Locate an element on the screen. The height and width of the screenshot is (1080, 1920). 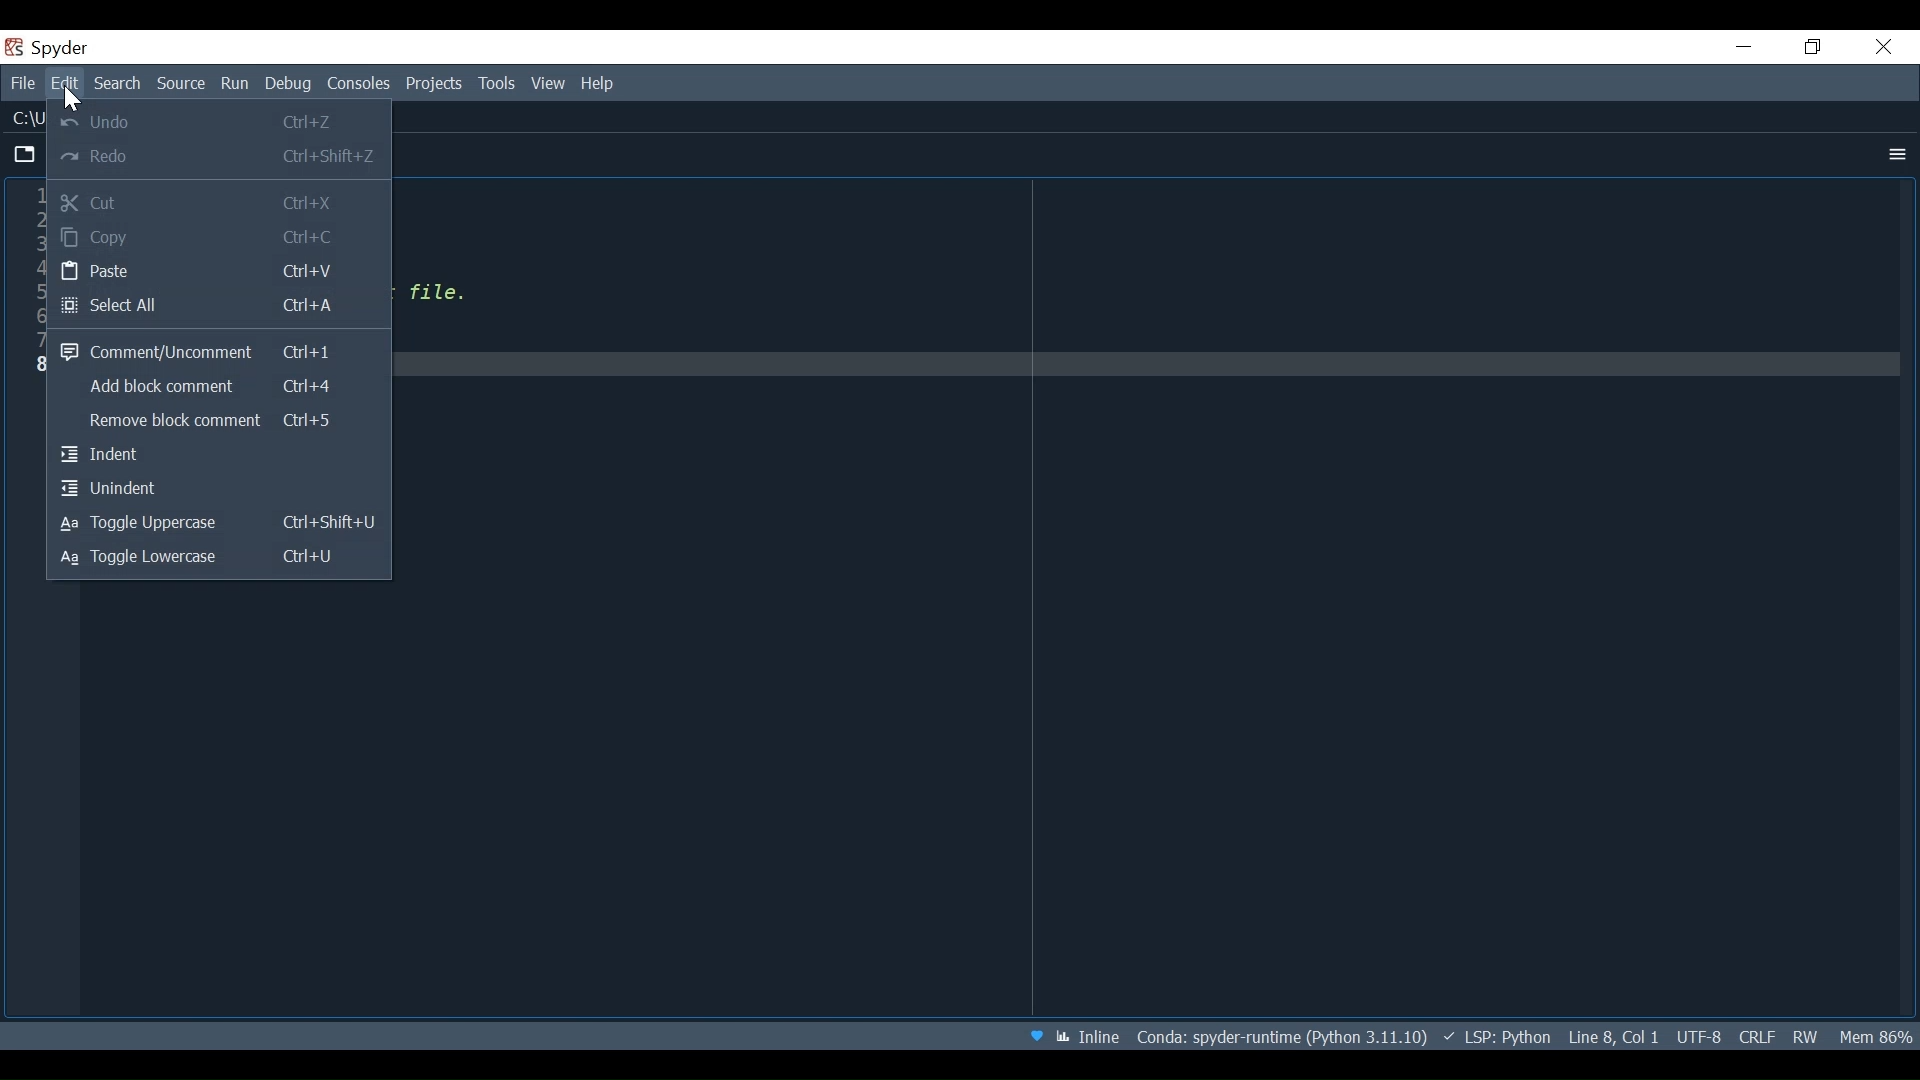
Ctrl+4 is located at coordinates (313, 385).